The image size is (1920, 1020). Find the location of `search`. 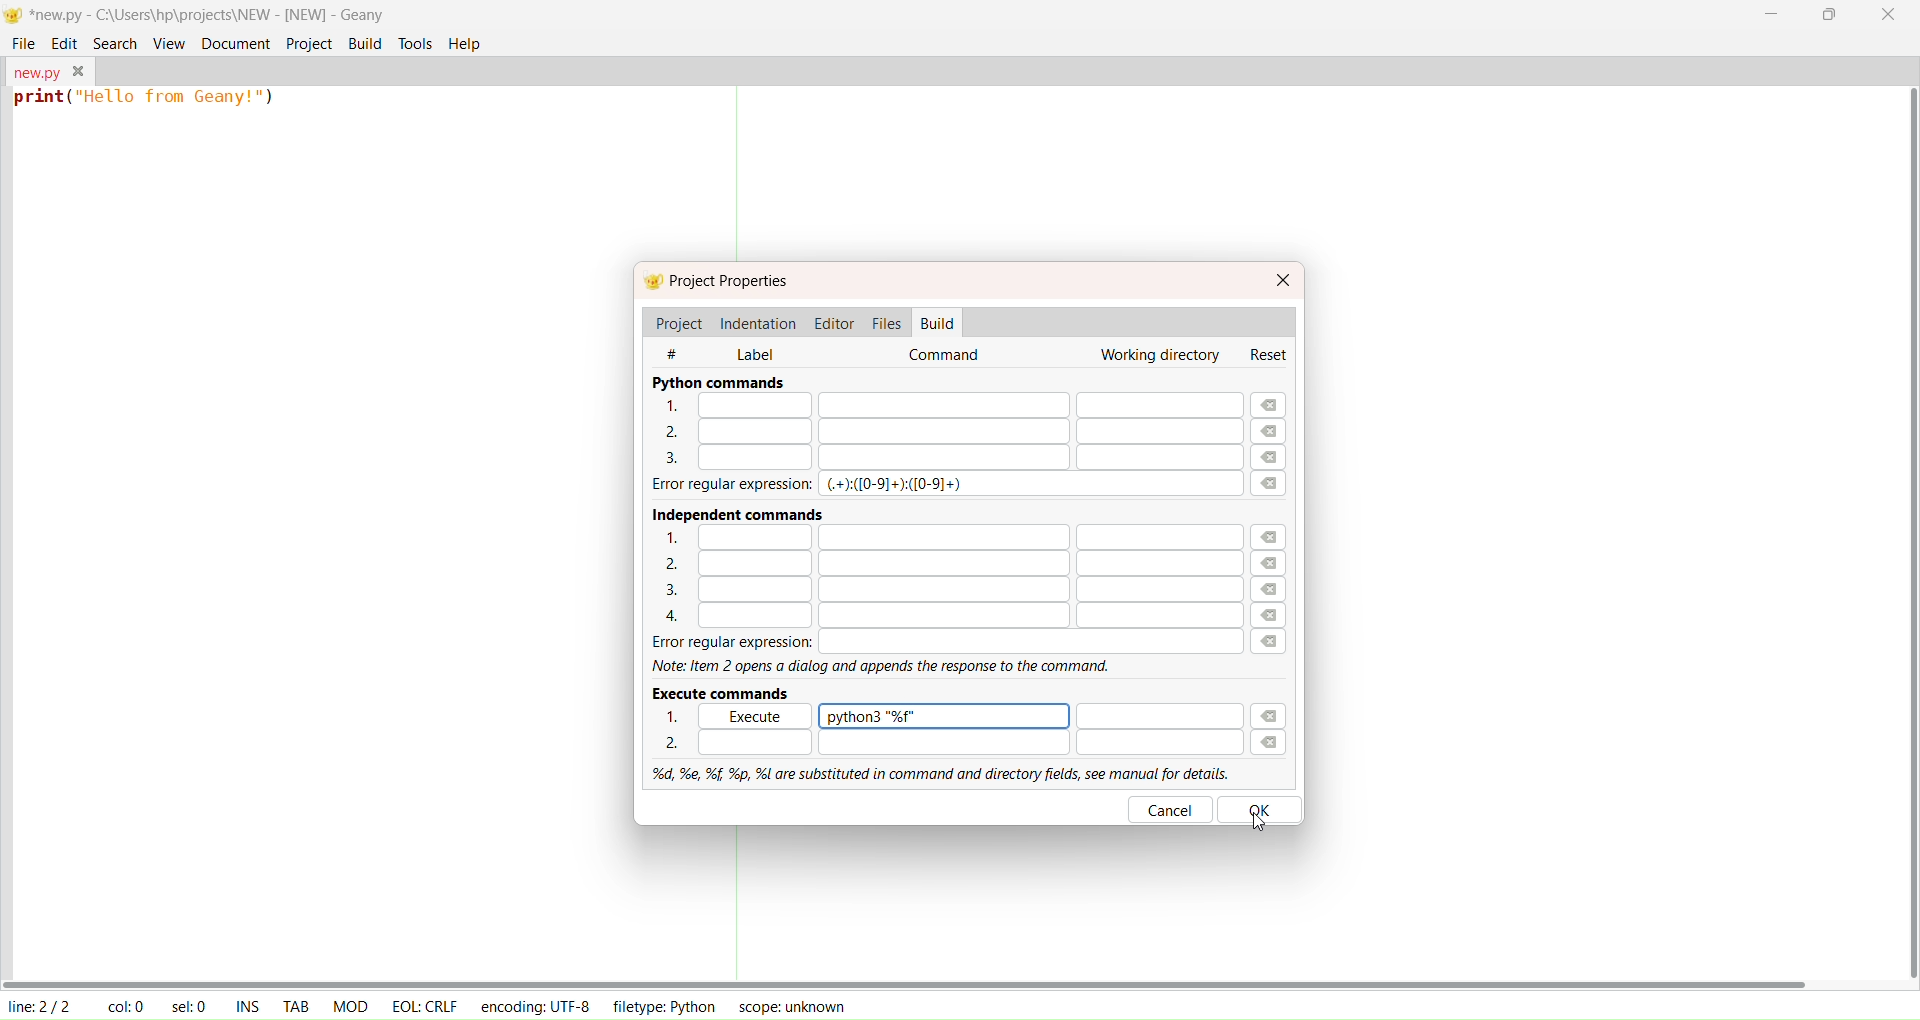

search is located at coordinates (111, 41).